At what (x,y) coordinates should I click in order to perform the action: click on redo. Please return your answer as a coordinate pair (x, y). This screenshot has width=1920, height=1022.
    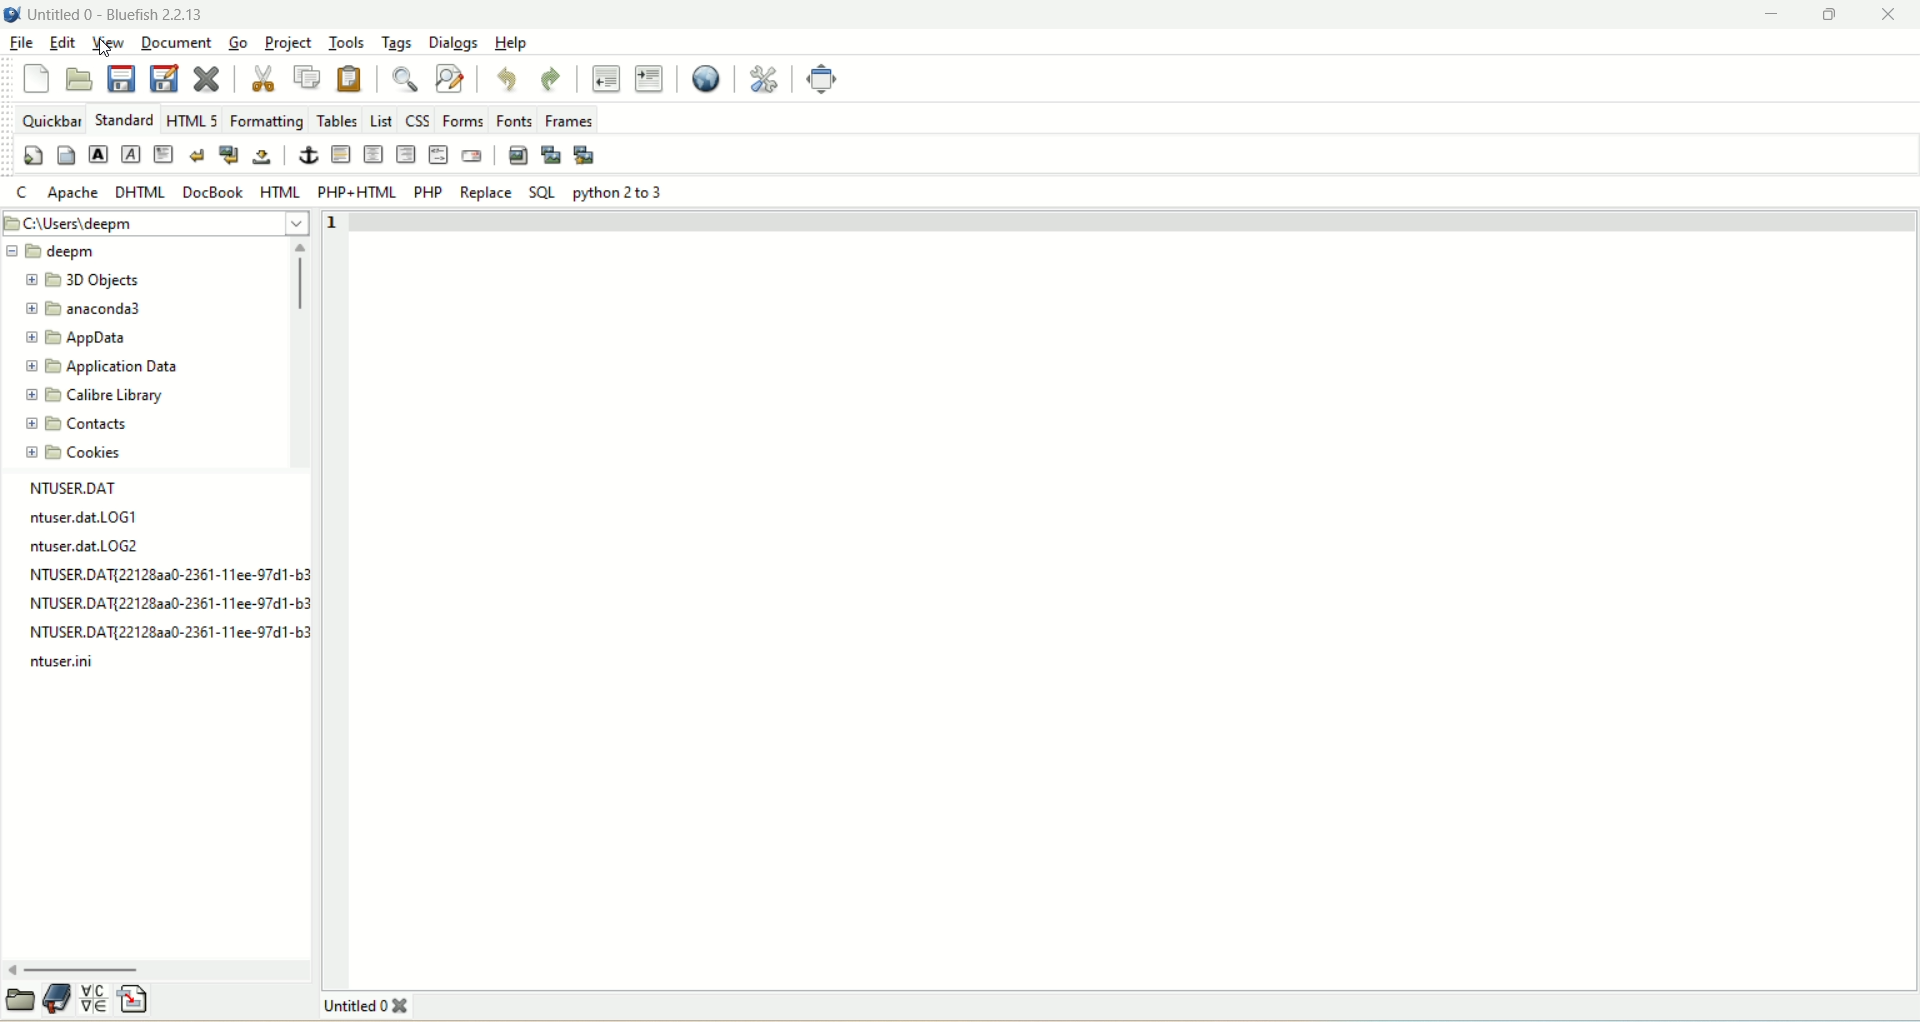
    Looking at the image, I should click on (552, 77).